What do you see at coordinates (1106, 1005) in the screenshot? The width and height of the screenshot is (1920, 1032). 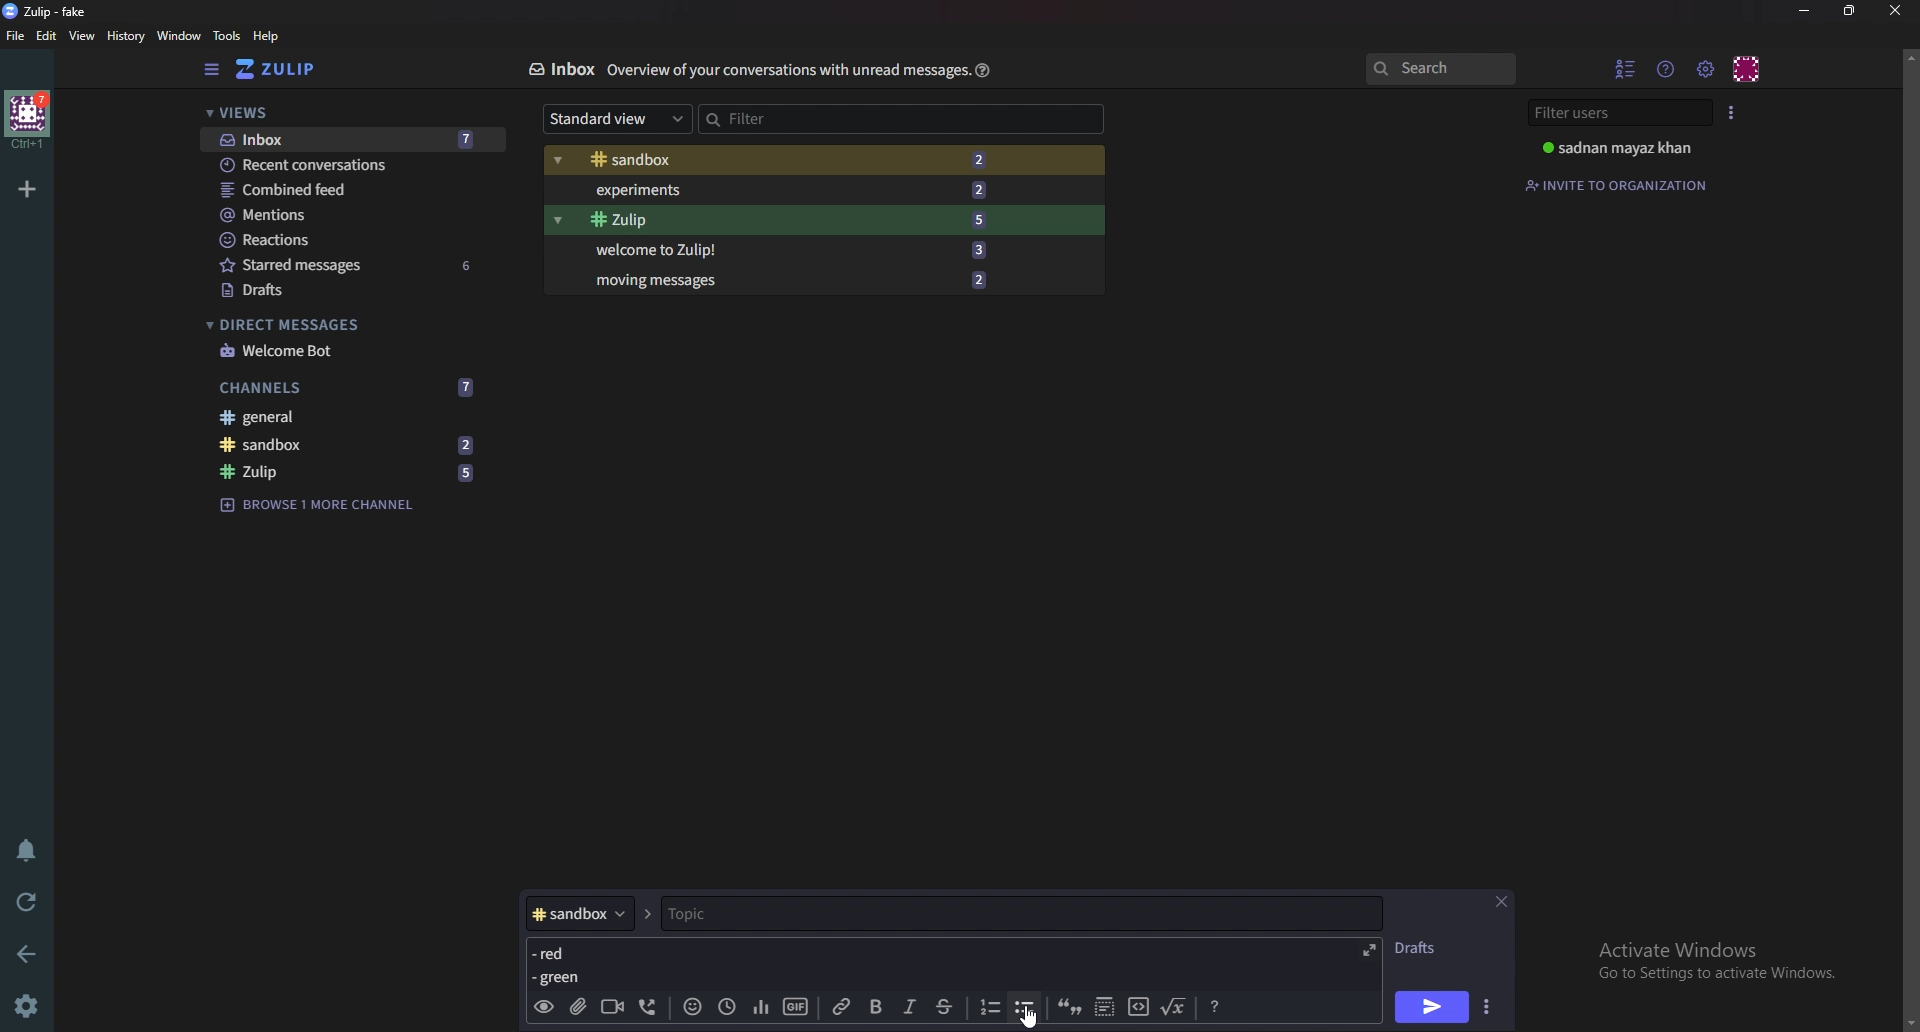 I see `Spoiler` at bounding box center [1106, 1005].